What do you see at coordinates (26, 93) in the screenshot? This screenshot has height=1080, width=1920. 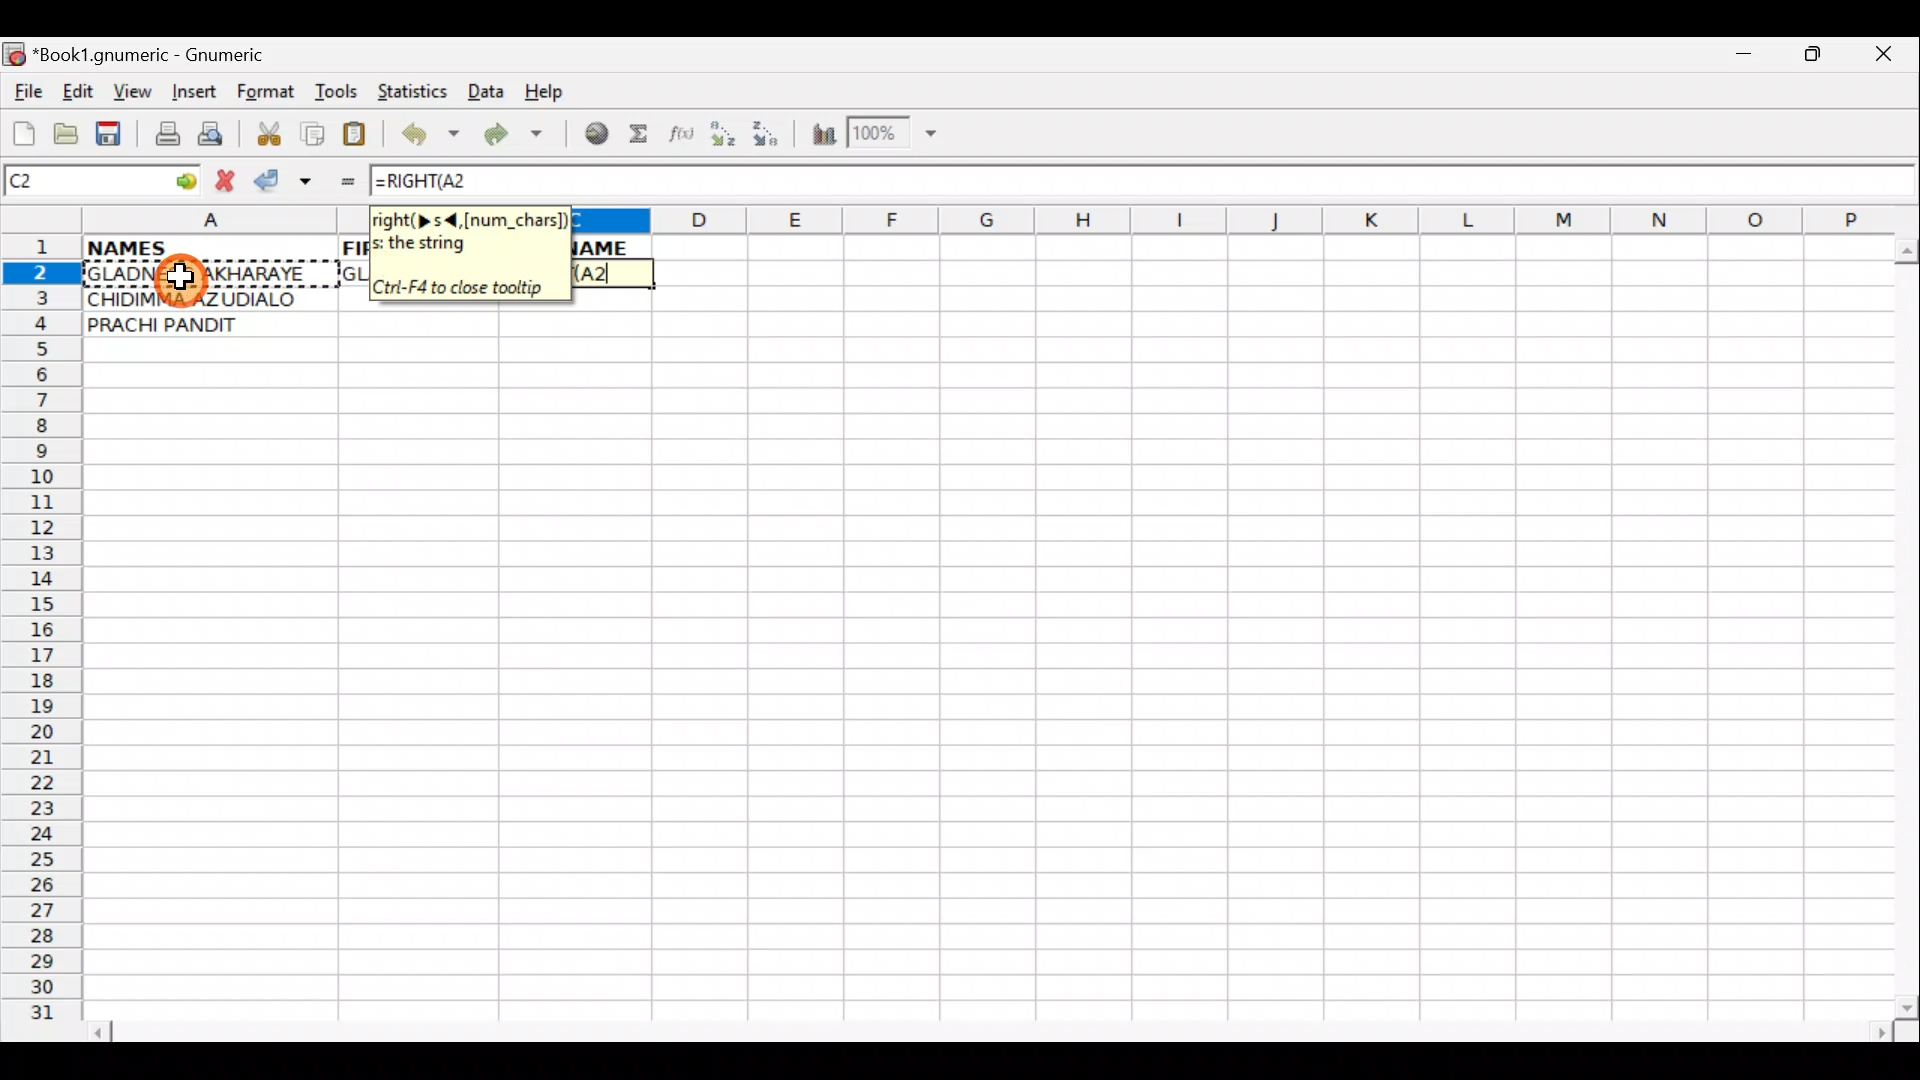 I see `File` at bounding box center [26, 93].